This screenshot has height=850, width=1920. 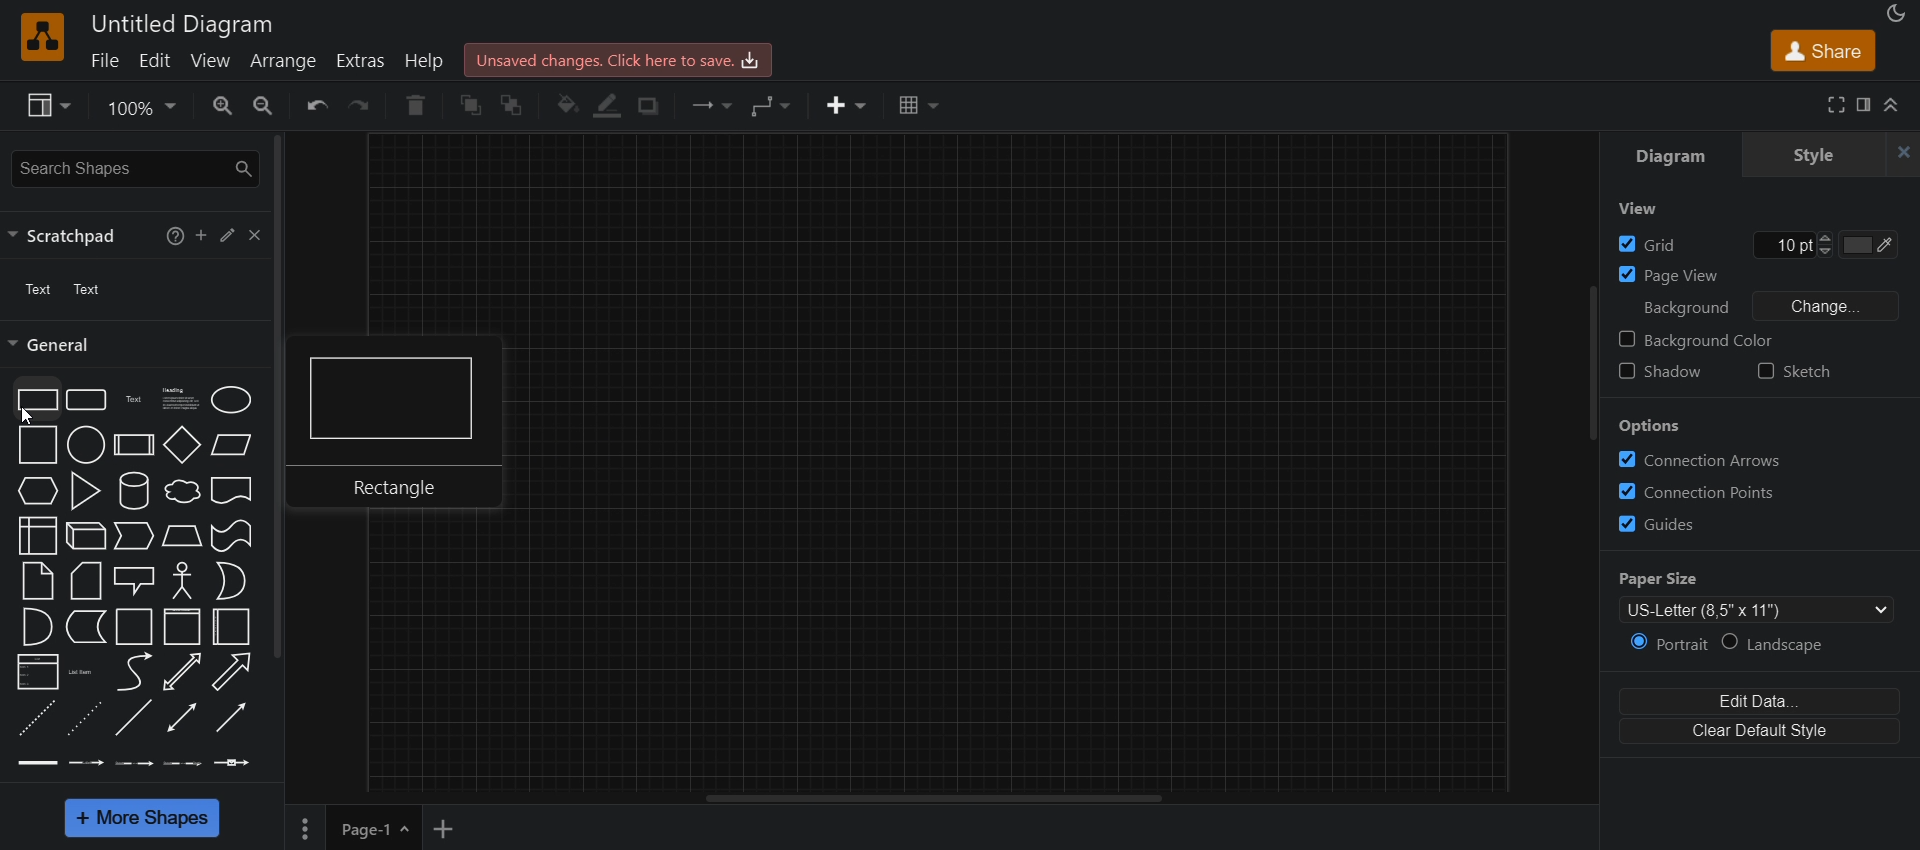 What do you see at coordinates (1704, 490) in the screenshot?
I see `connection points` at bounding box center [1704, 490].